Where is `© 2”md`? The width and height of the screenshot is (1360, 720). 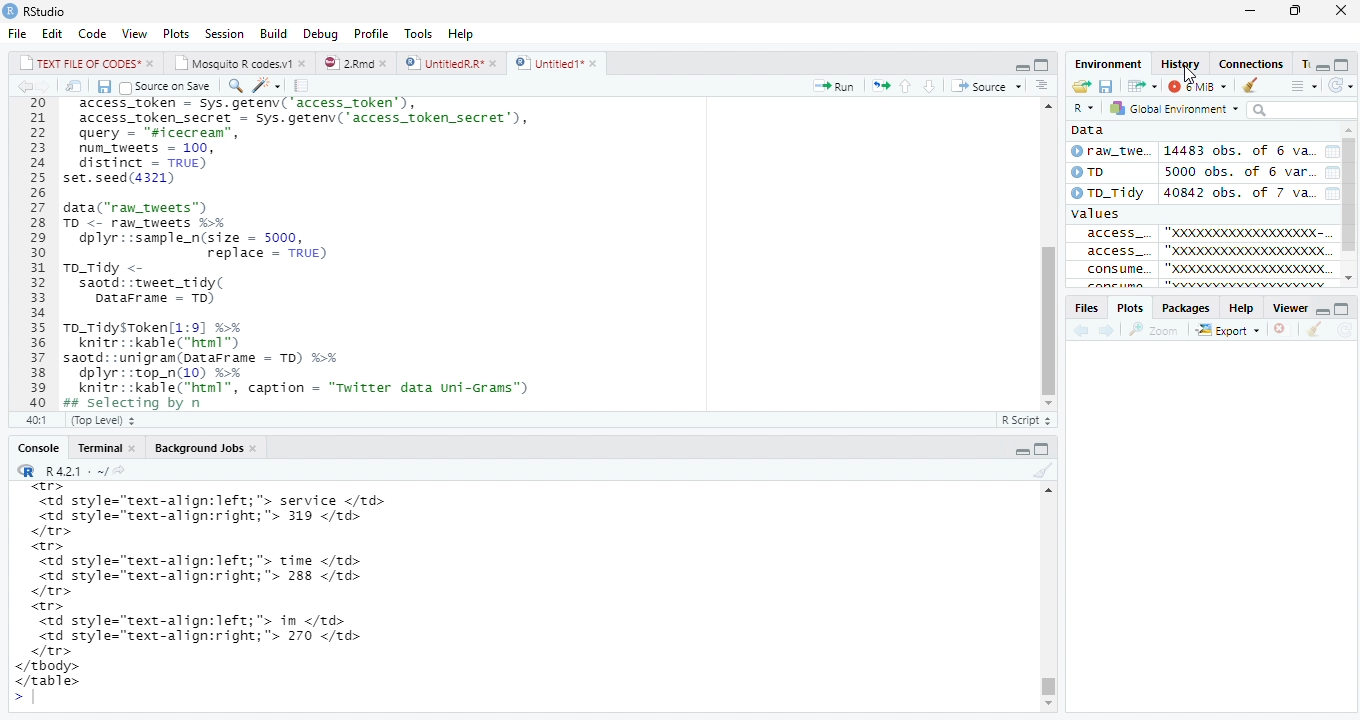 © 2”md is located at coordinates (357, 64).